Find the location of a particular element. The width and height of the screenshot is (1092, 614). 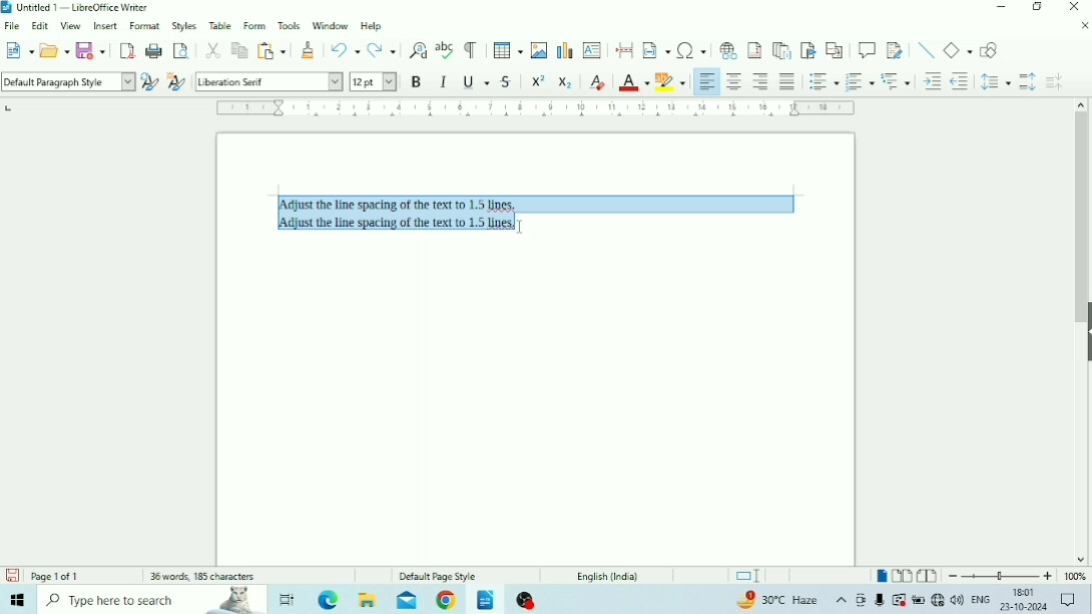

Temperature is located at coordinates (778, 600).